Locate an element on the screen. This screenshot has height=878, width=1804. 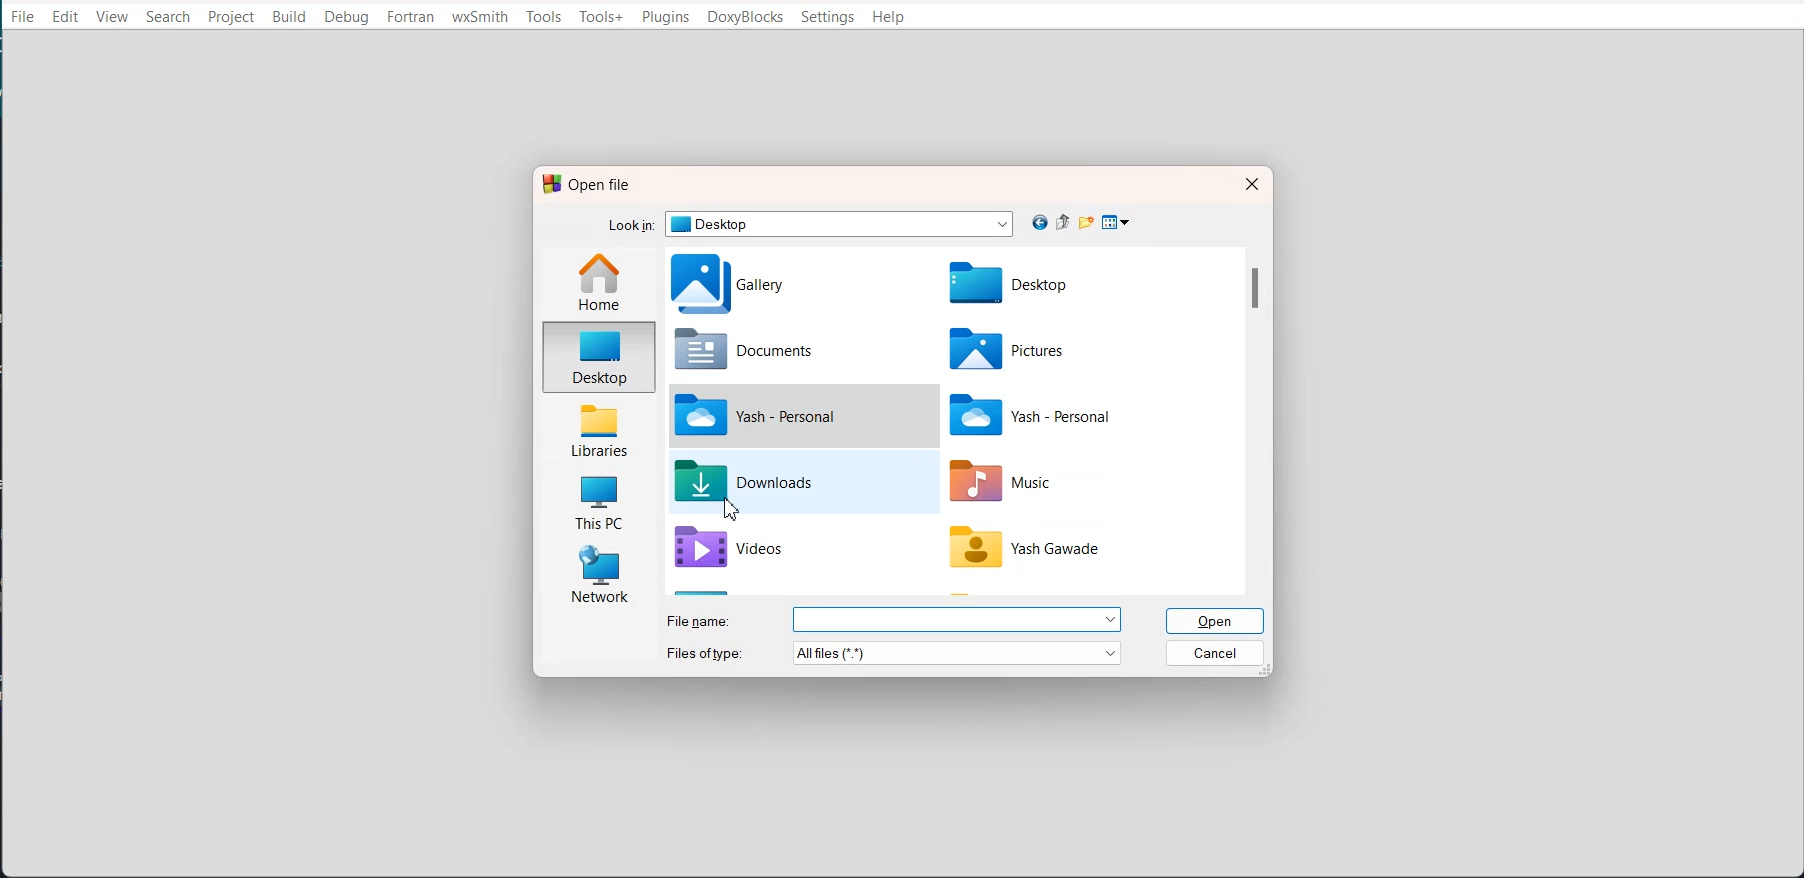
File is located at coordinates (1039, 552).